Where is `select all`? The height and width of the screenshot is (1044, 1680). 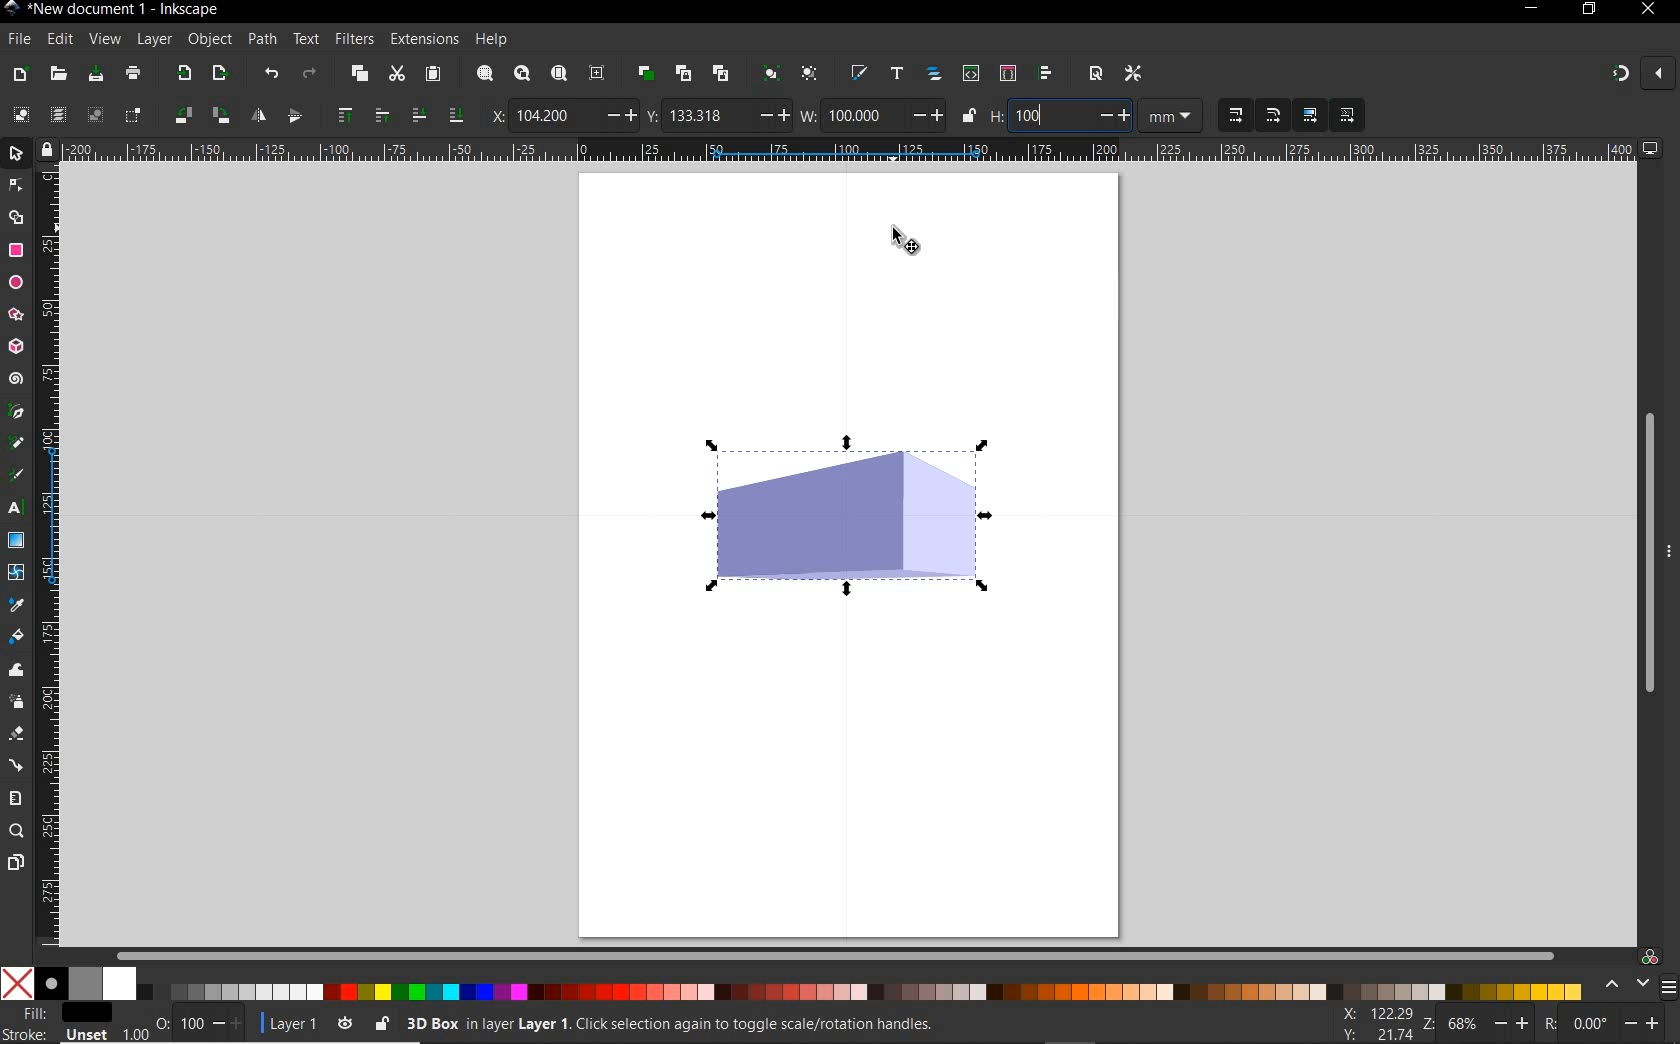 select all is located at coordinates (22, 112).